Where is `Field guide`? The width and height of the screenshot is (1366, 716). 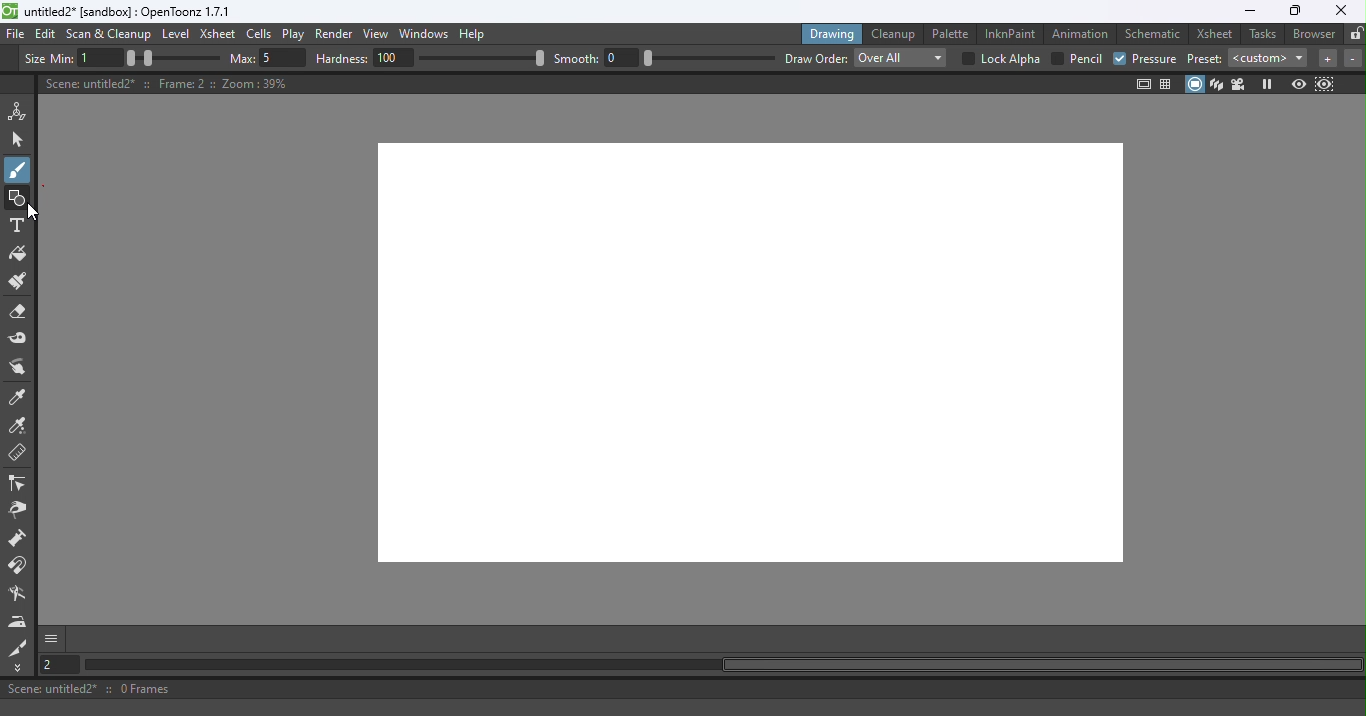 Field guide is located at coordinates (1169, 83).